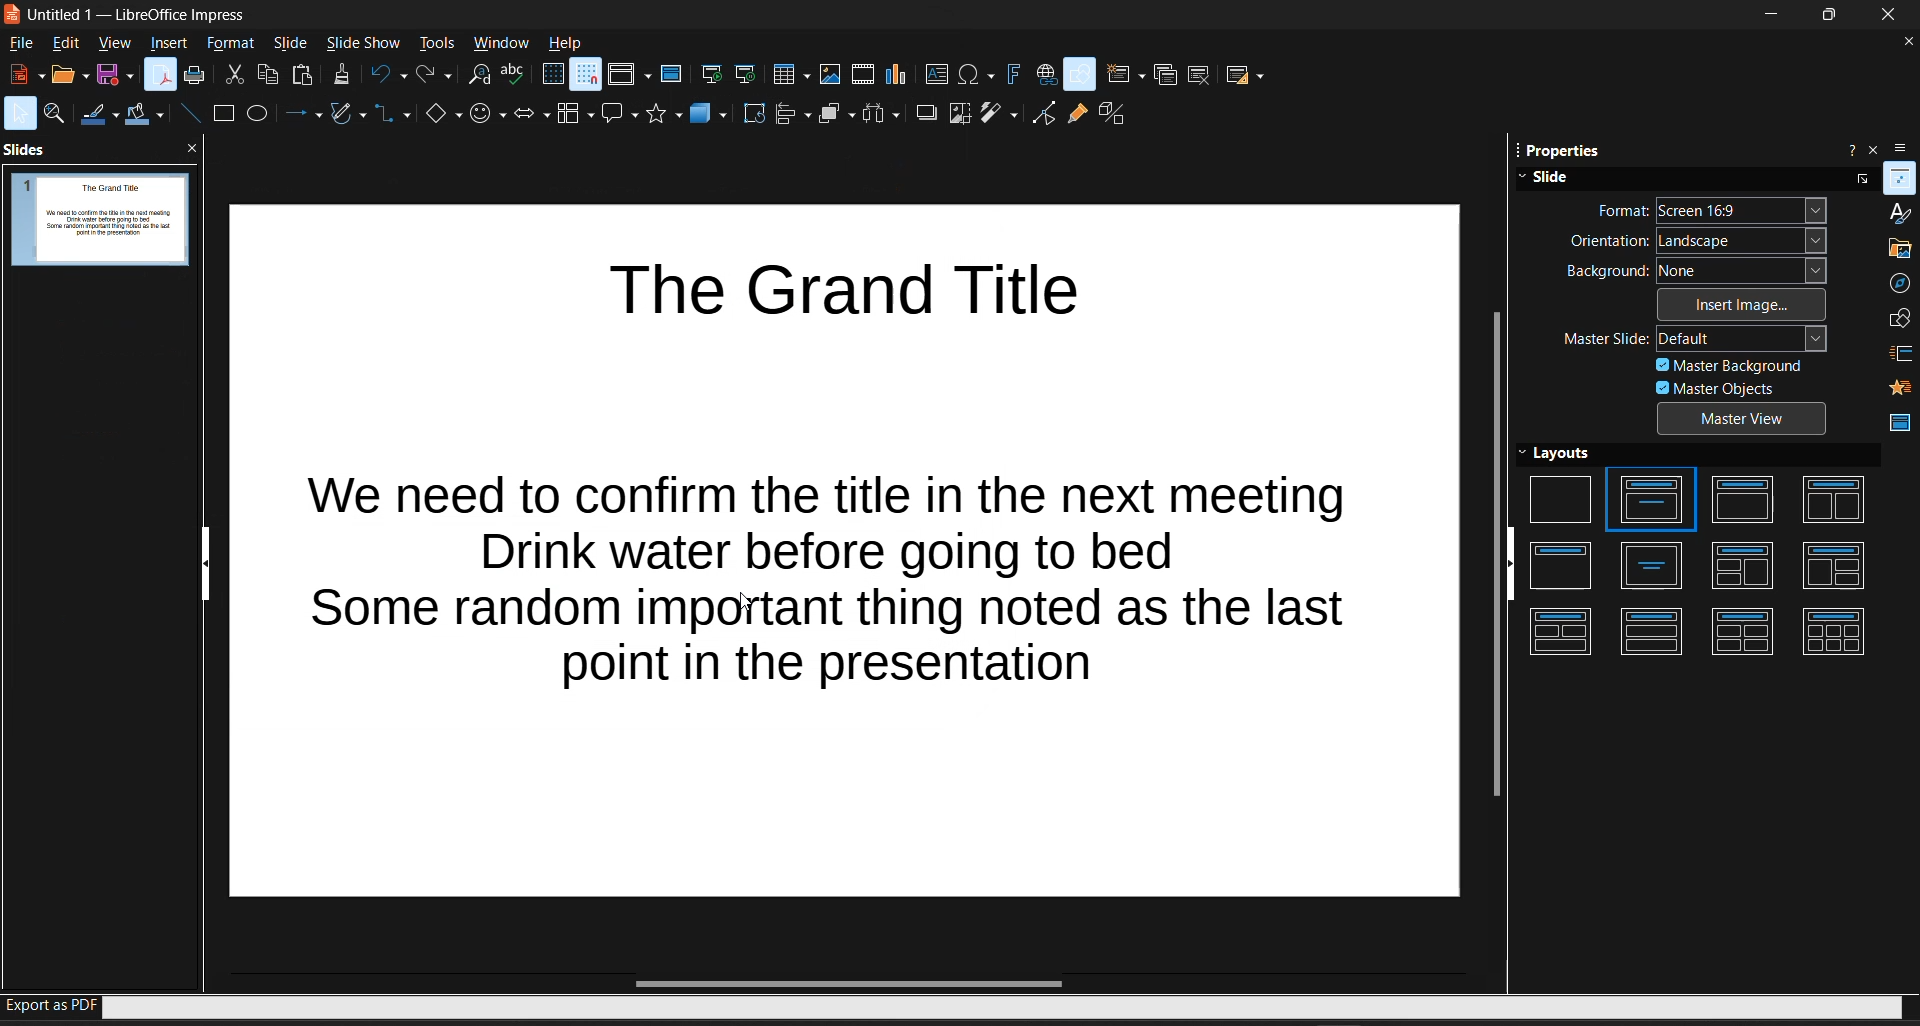 The height and width of the screenshot is (1026, 1920). What do you see at coordinates (186, 112) in the screenshot?
I see `line` at bounding box center [186, 112].